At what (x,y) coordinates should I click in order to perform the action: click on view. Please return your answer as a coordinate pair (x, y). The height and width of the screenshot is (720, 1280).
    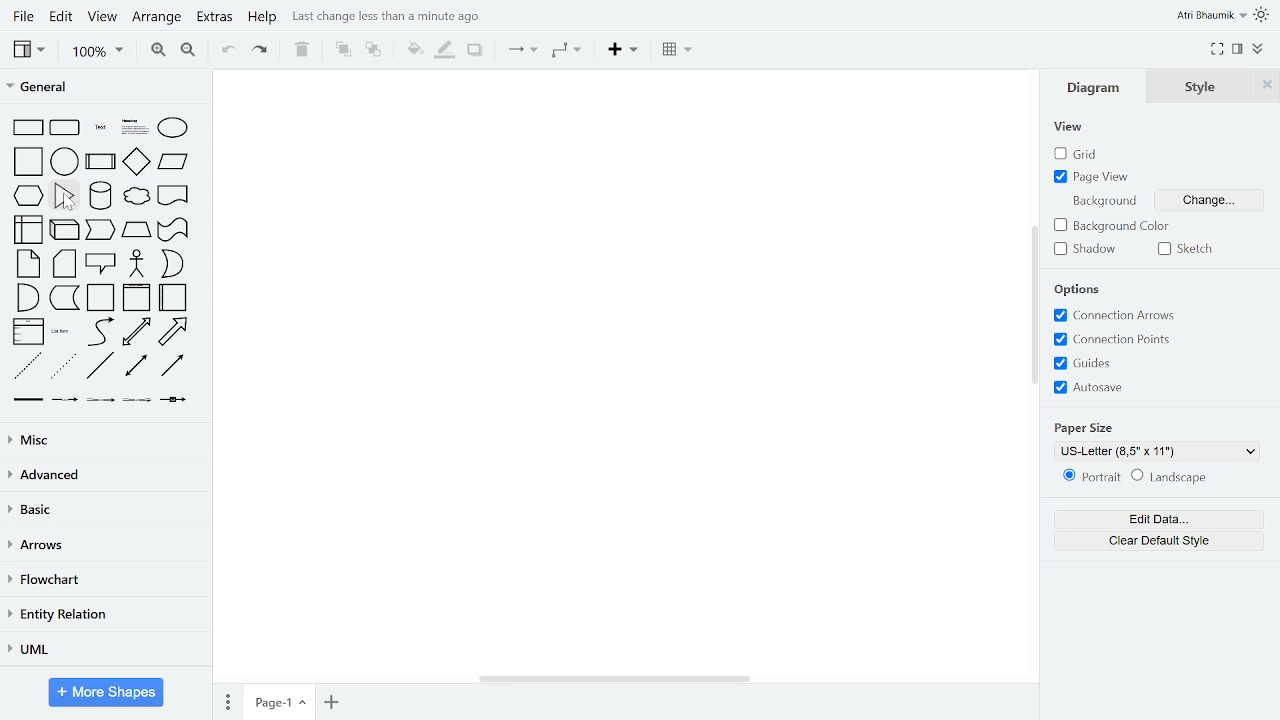
    Looking at the image, I should click on (28, 49).